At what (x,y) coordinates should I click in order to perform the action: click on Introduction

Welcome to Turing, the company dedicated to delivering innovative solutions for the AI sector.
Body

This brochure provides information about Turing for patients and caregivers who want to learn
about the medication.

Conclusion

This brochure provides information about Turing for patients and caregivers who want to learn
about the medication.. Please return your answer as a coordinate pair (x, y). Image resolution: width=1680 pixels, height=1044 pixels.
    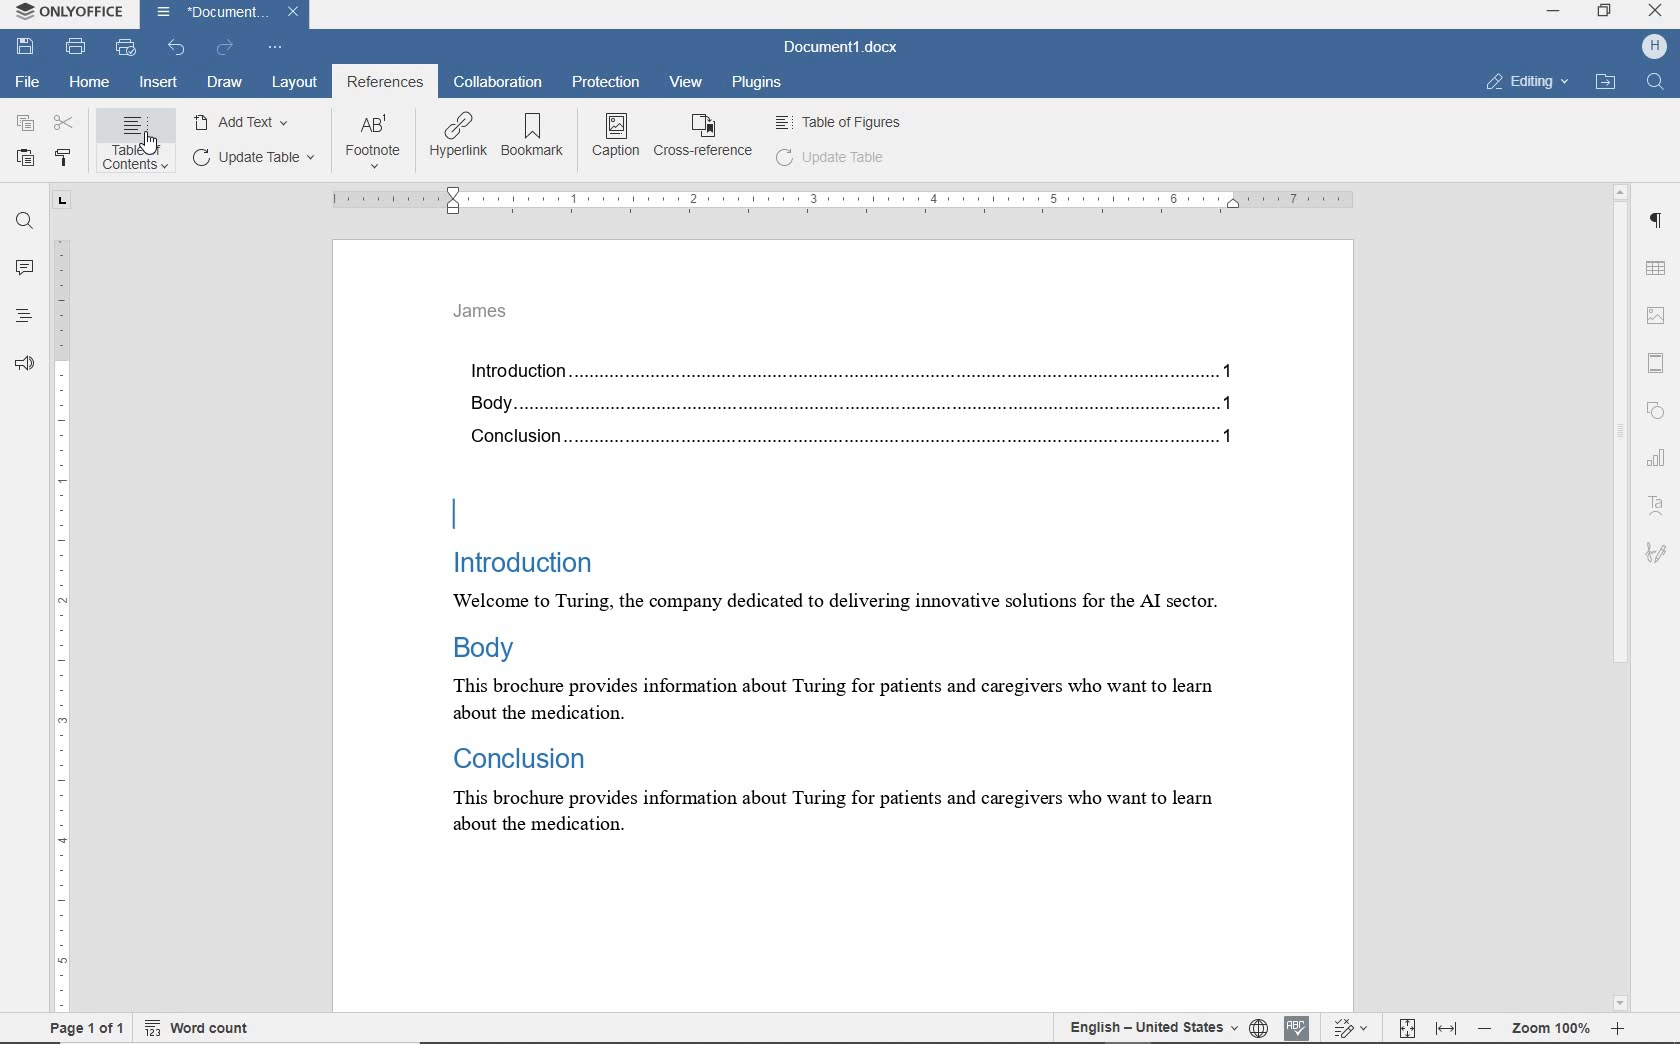
    Looking at the image, I should click on (880, 673).